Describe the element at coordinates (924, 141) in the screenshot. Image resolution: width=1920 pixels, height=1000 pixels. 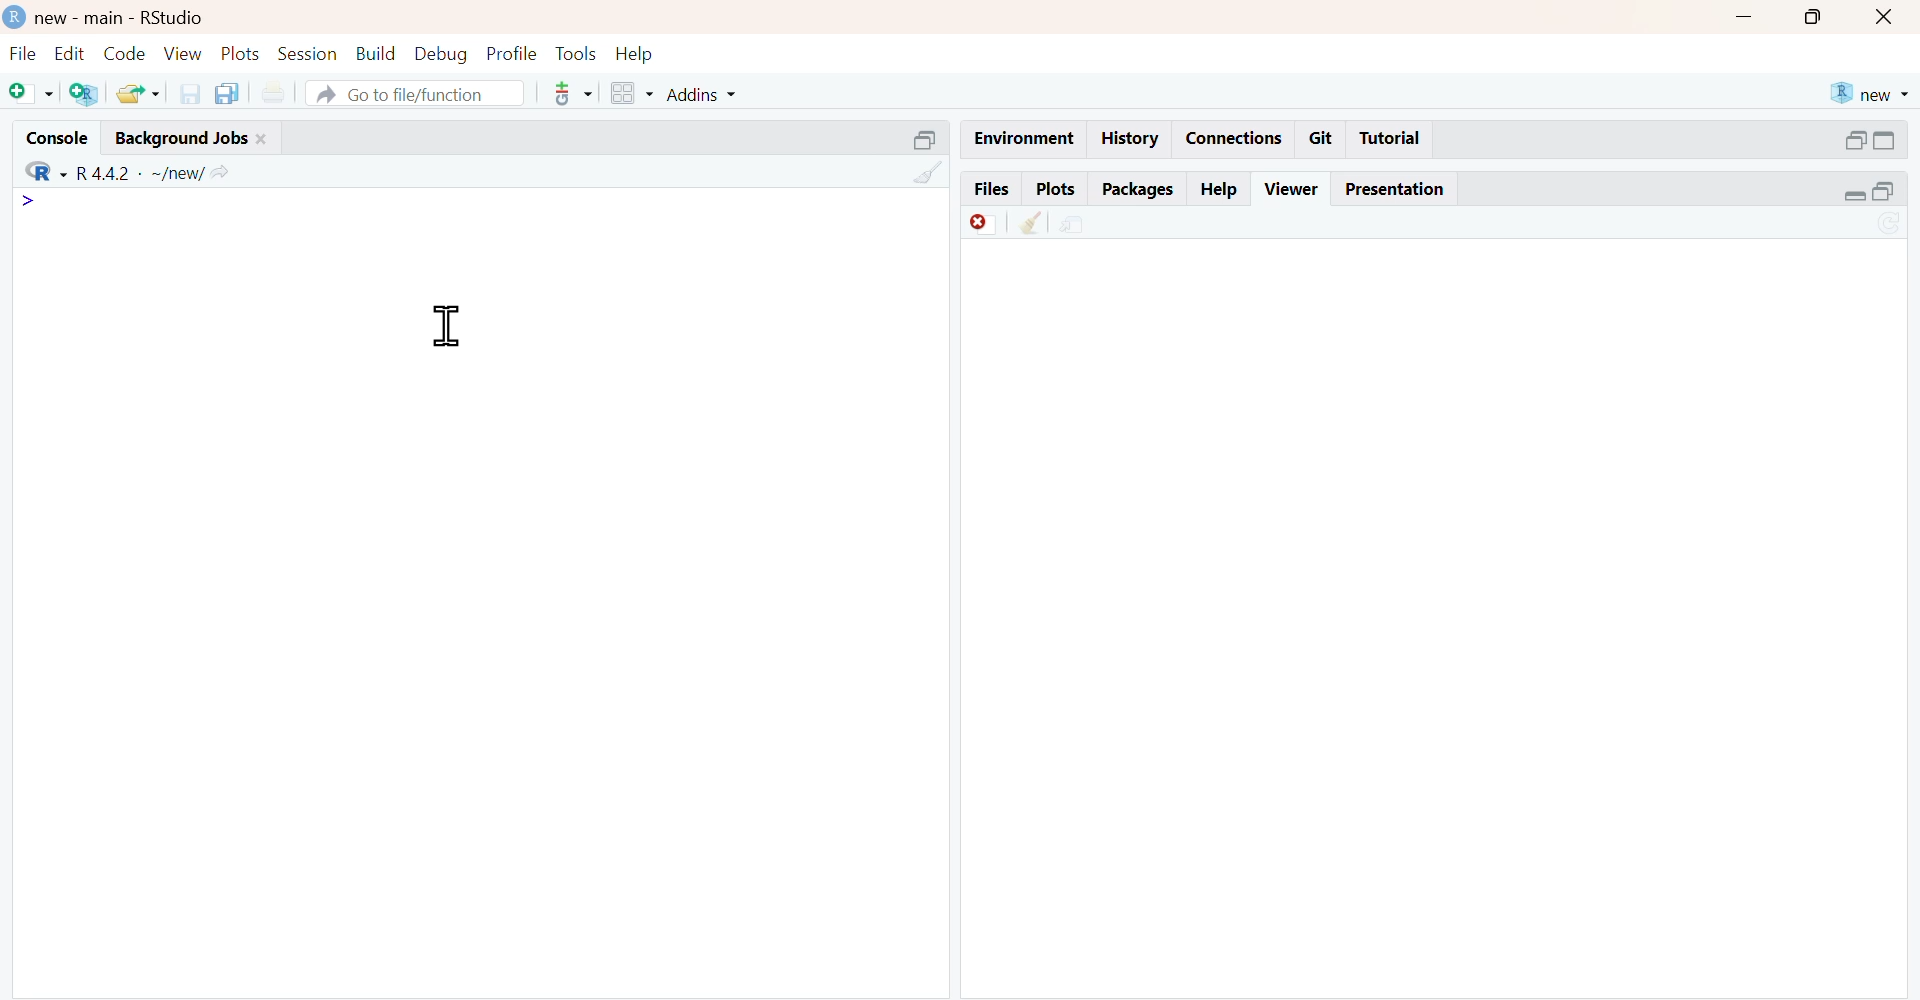
I see `open in separate window` at that location.